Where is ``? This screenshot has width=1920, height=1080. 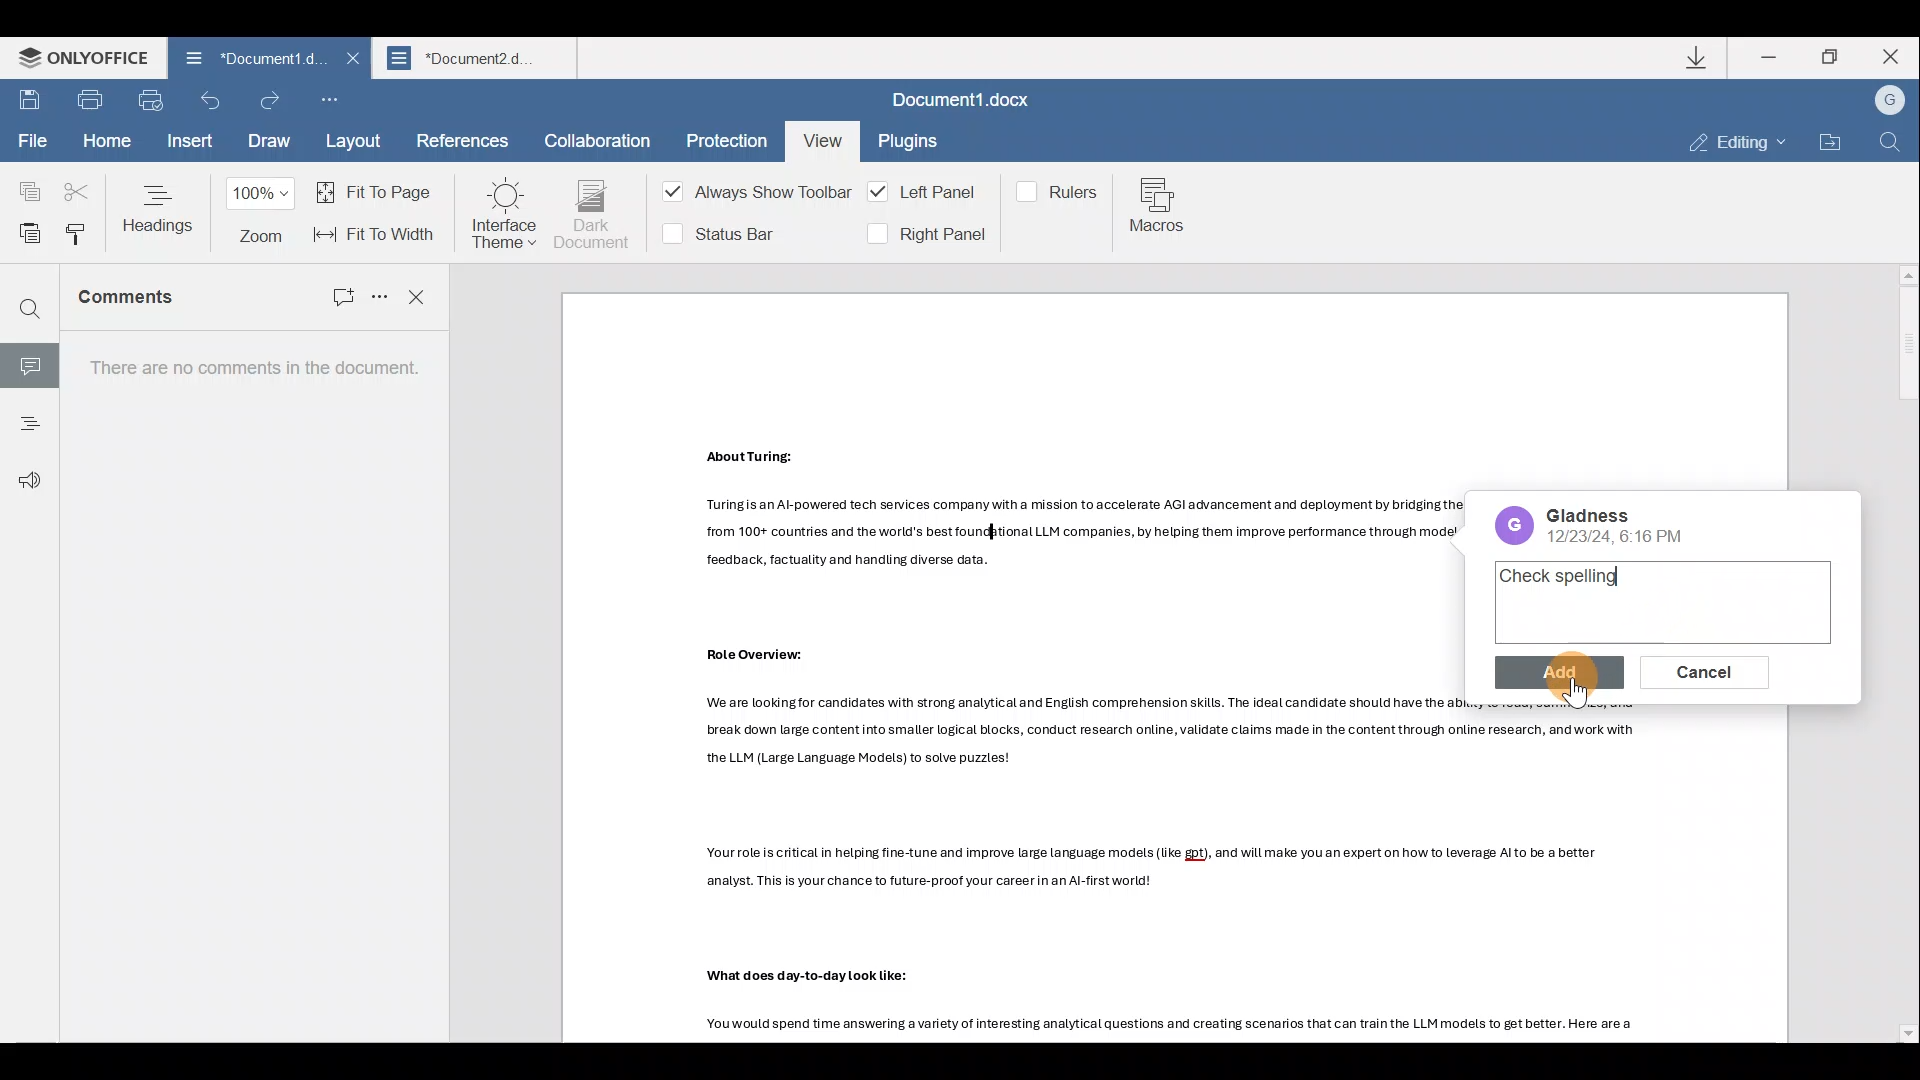  is located at coordinates (1154, 870).